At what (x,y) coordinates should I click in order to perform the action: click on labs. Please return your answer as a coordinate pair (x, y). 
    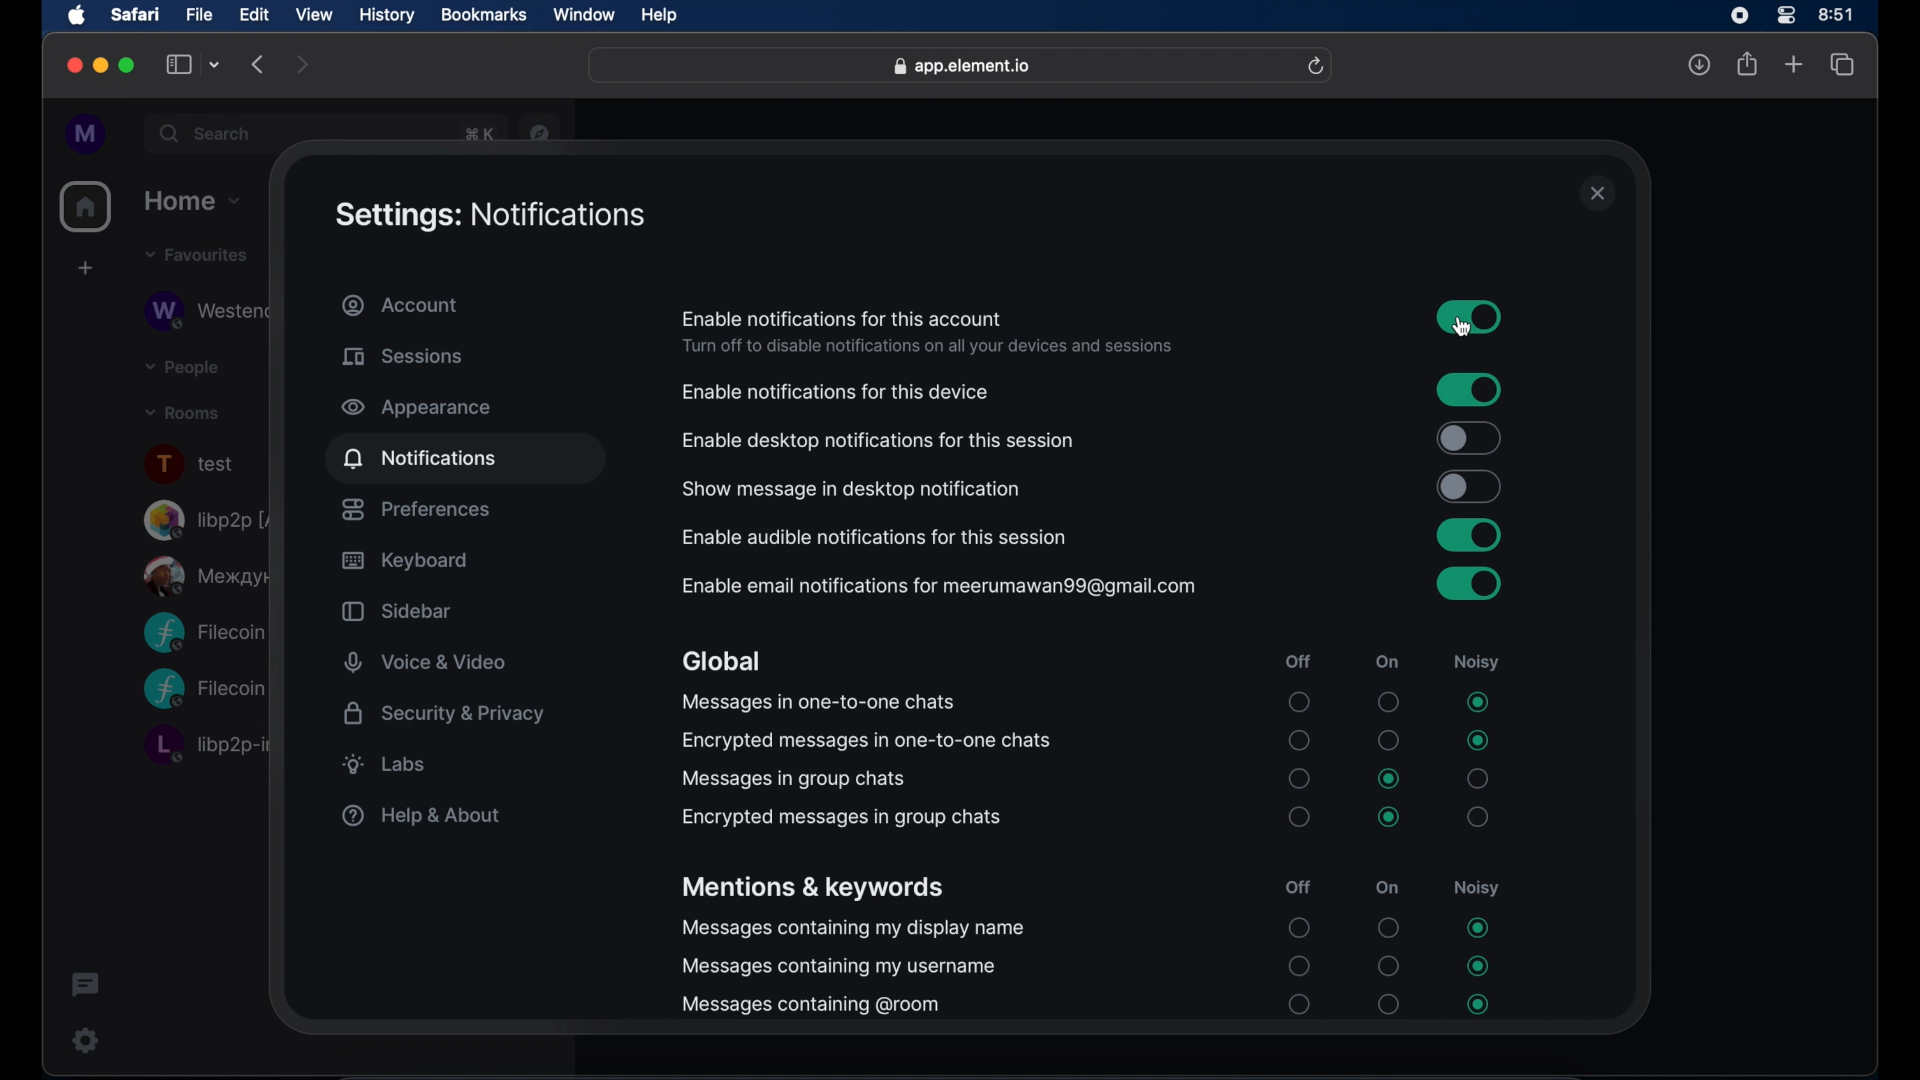
    Looking at the image, I should click on (386, 764).